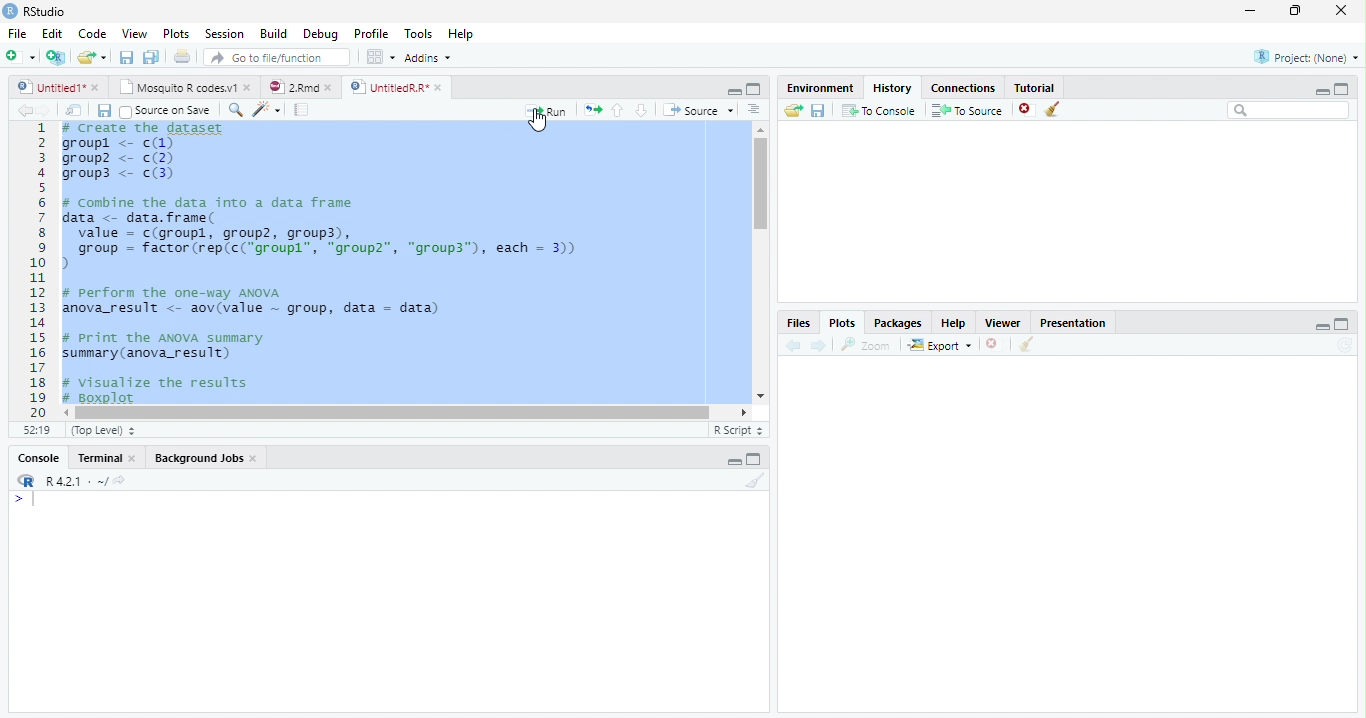  Describe the element at coordinates (820, 88) in the screenshot. I see `Environment` at that location.